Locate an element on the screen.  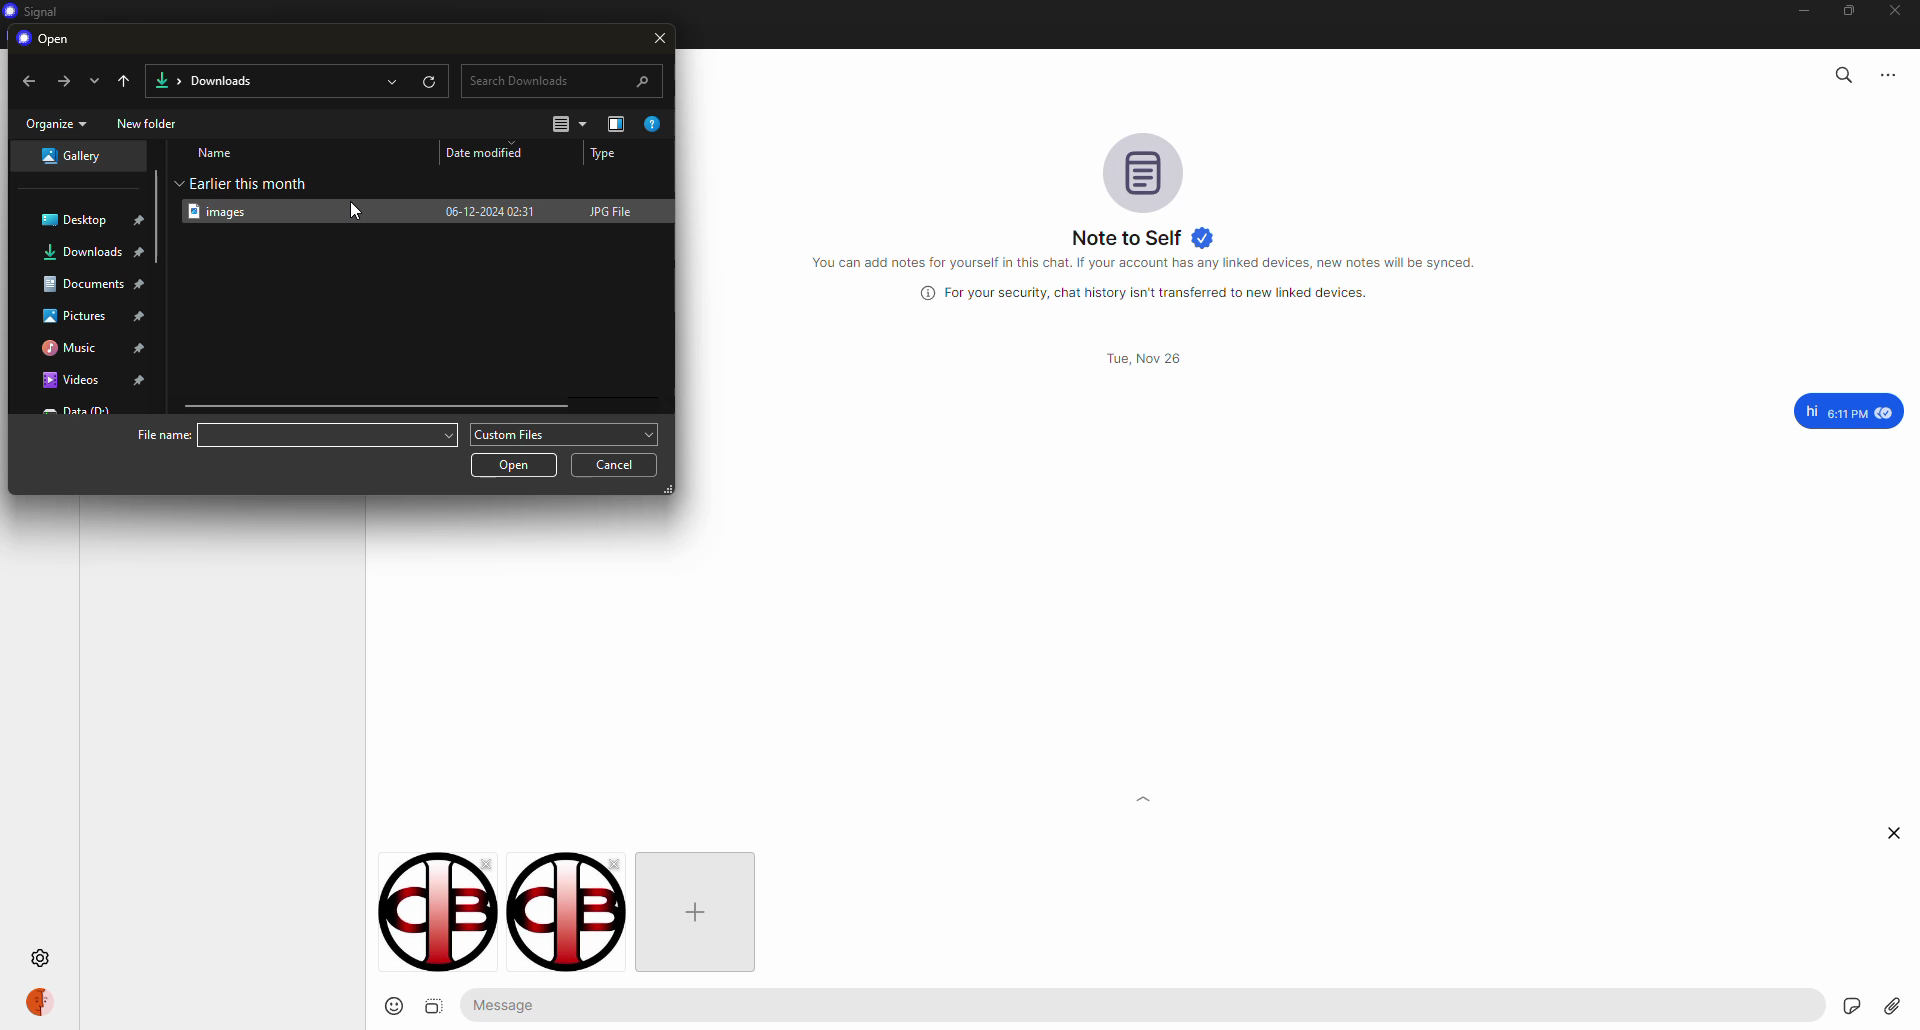
organize is located at coordinates (57, 123).